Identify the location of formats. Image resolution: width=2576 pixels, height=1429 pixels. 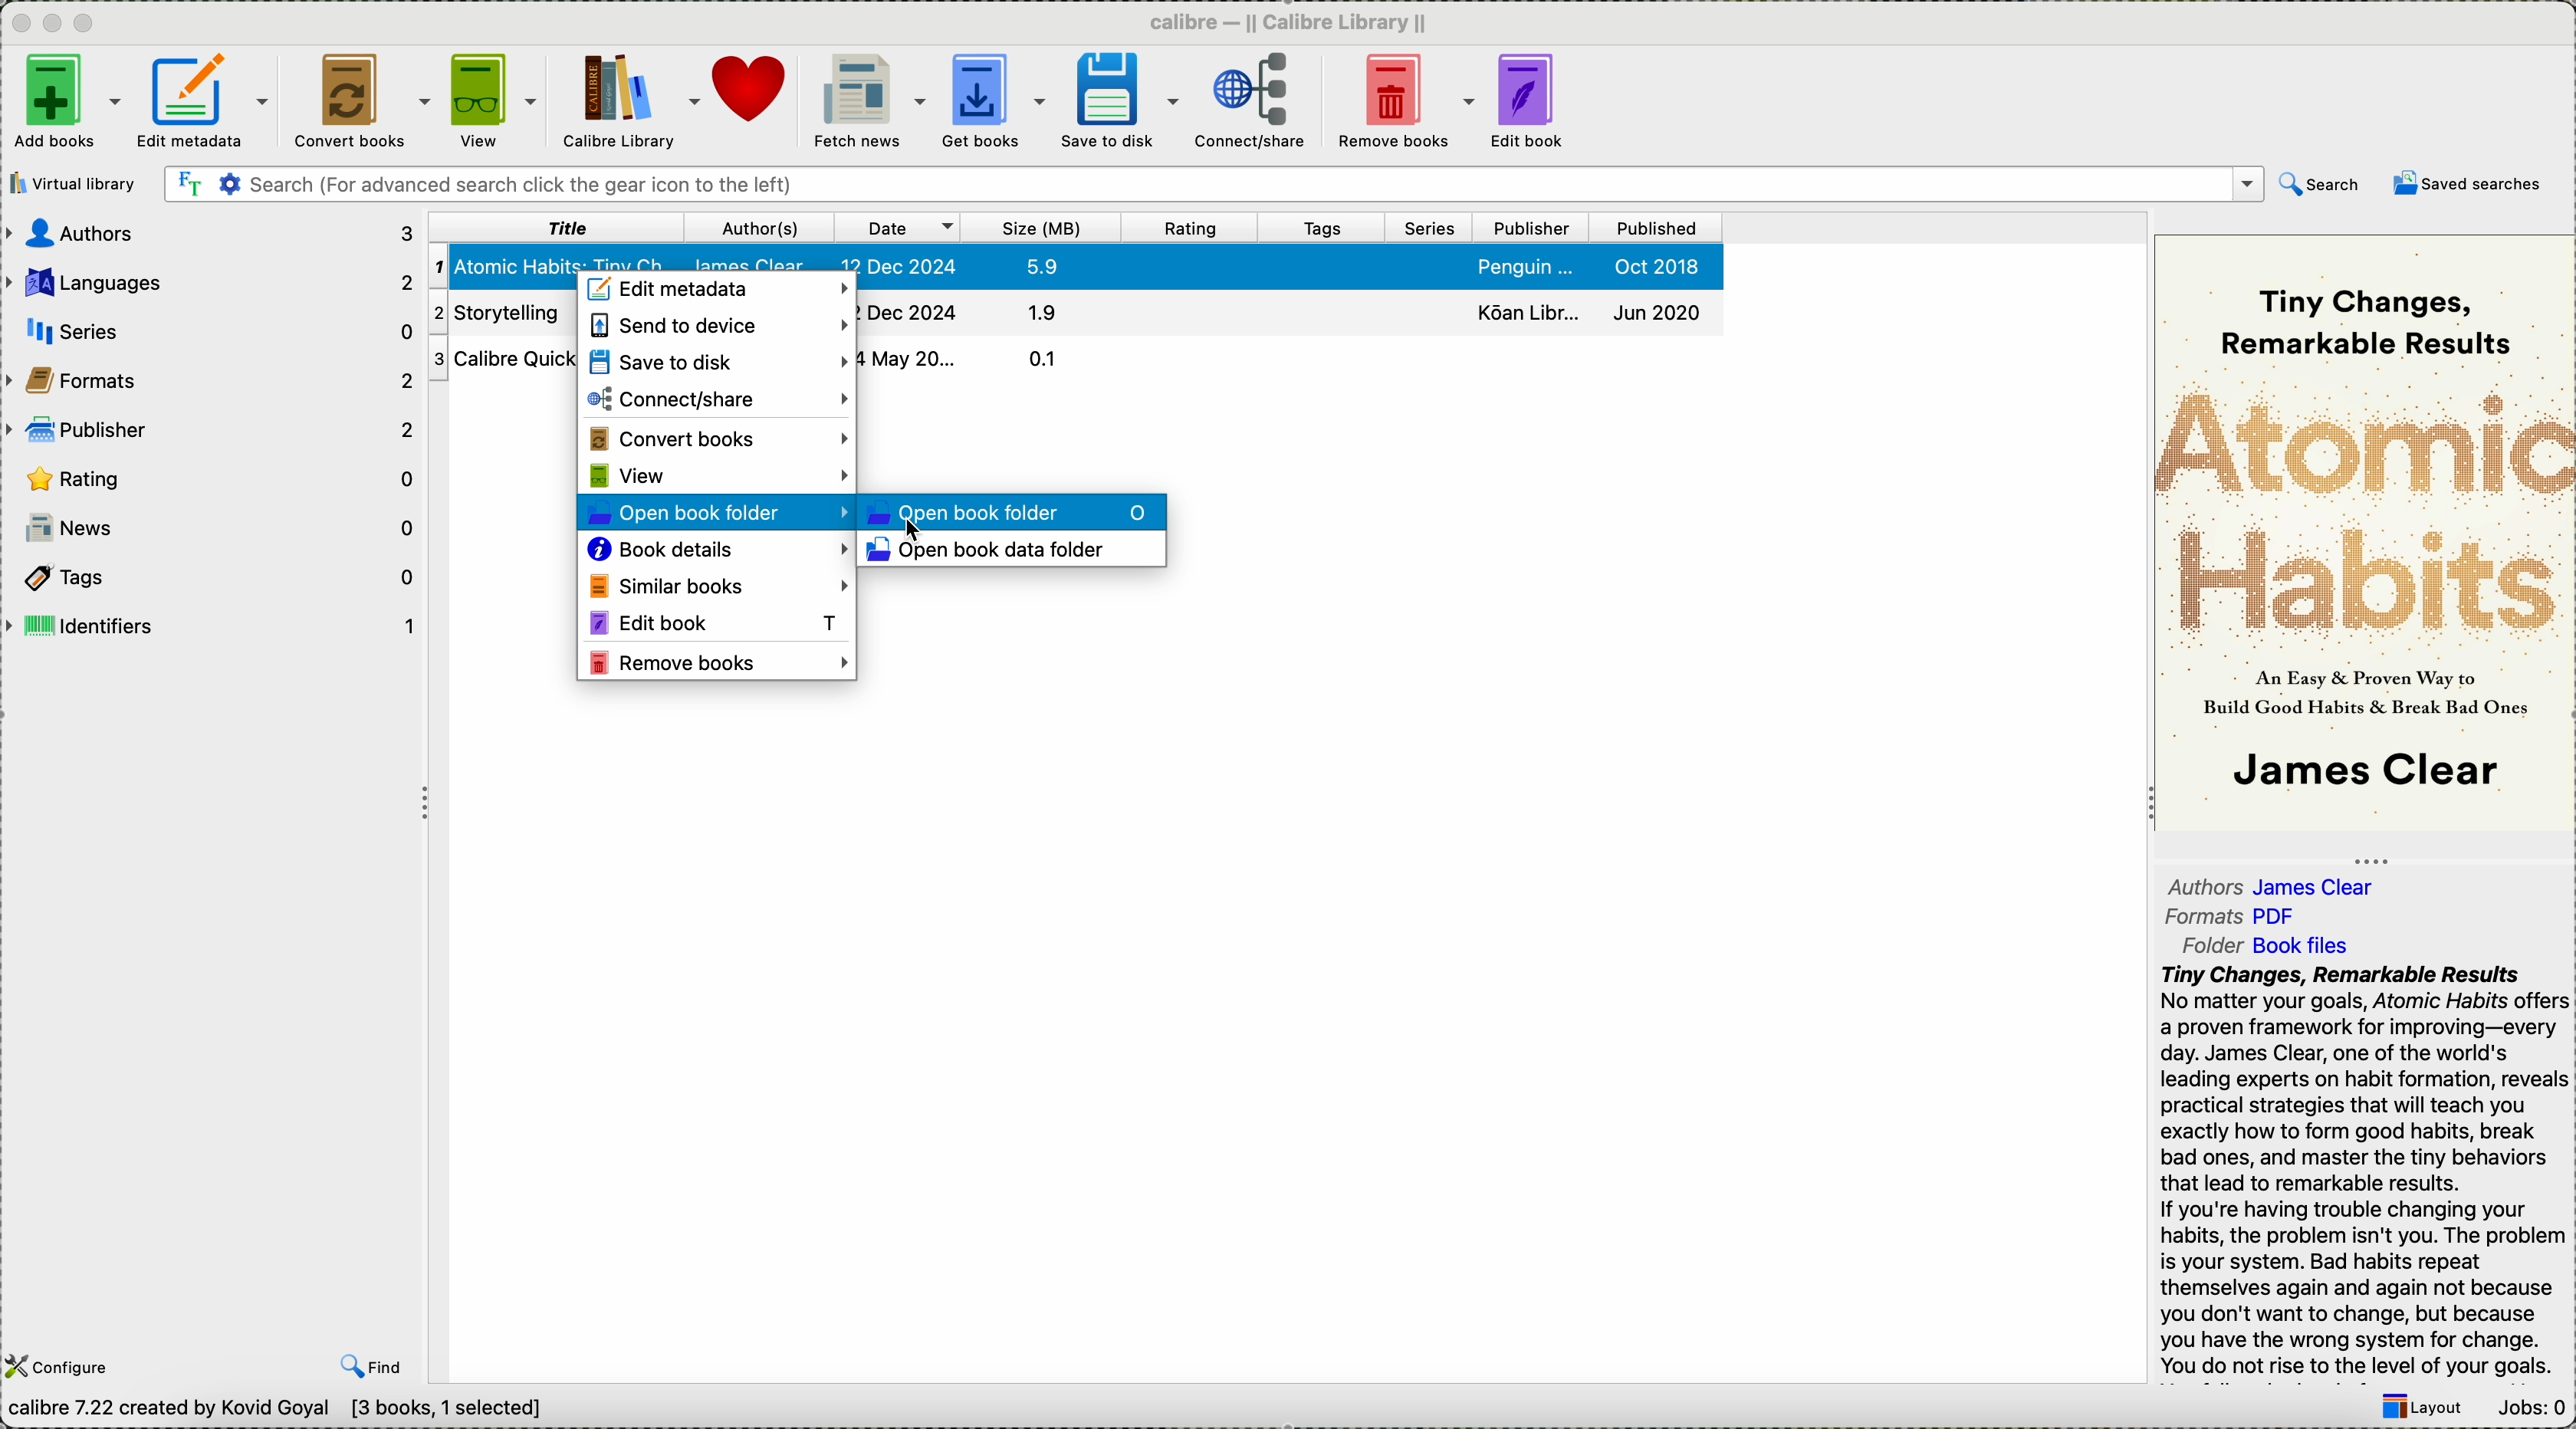
(213, 378).